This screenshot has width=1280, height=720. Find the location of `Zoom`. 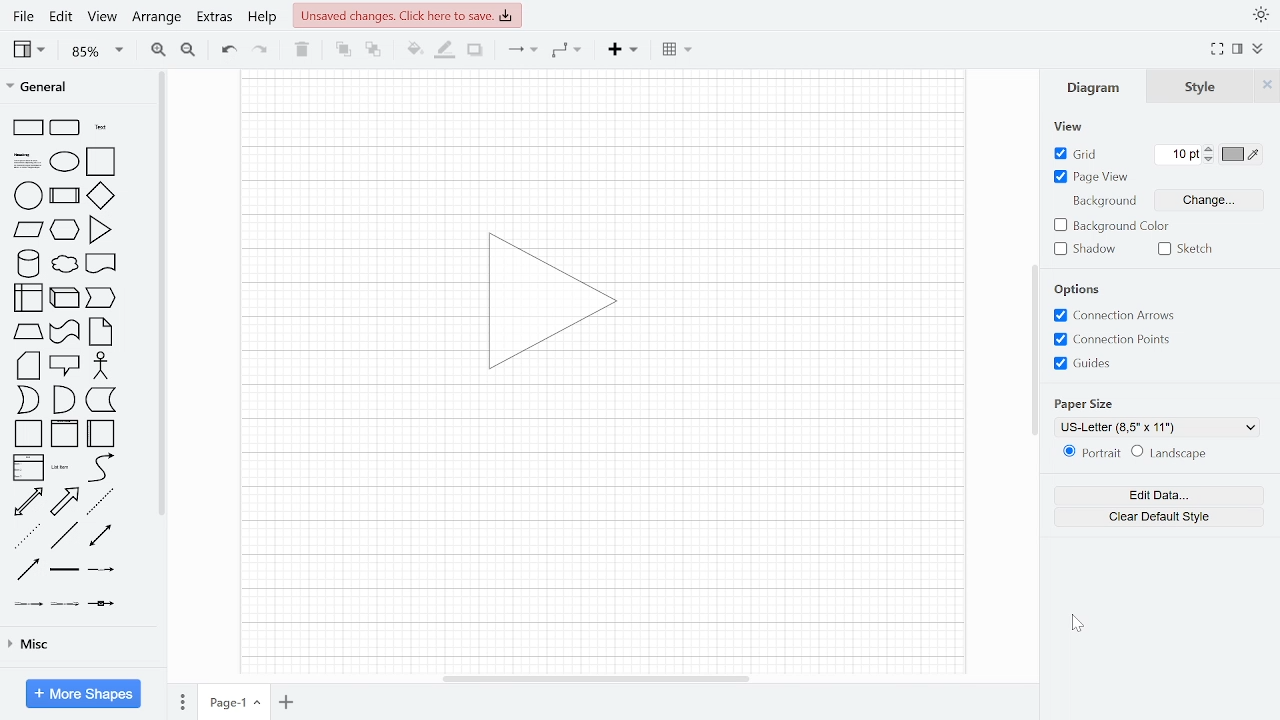

Zoom is located at coordinates (96, 50).